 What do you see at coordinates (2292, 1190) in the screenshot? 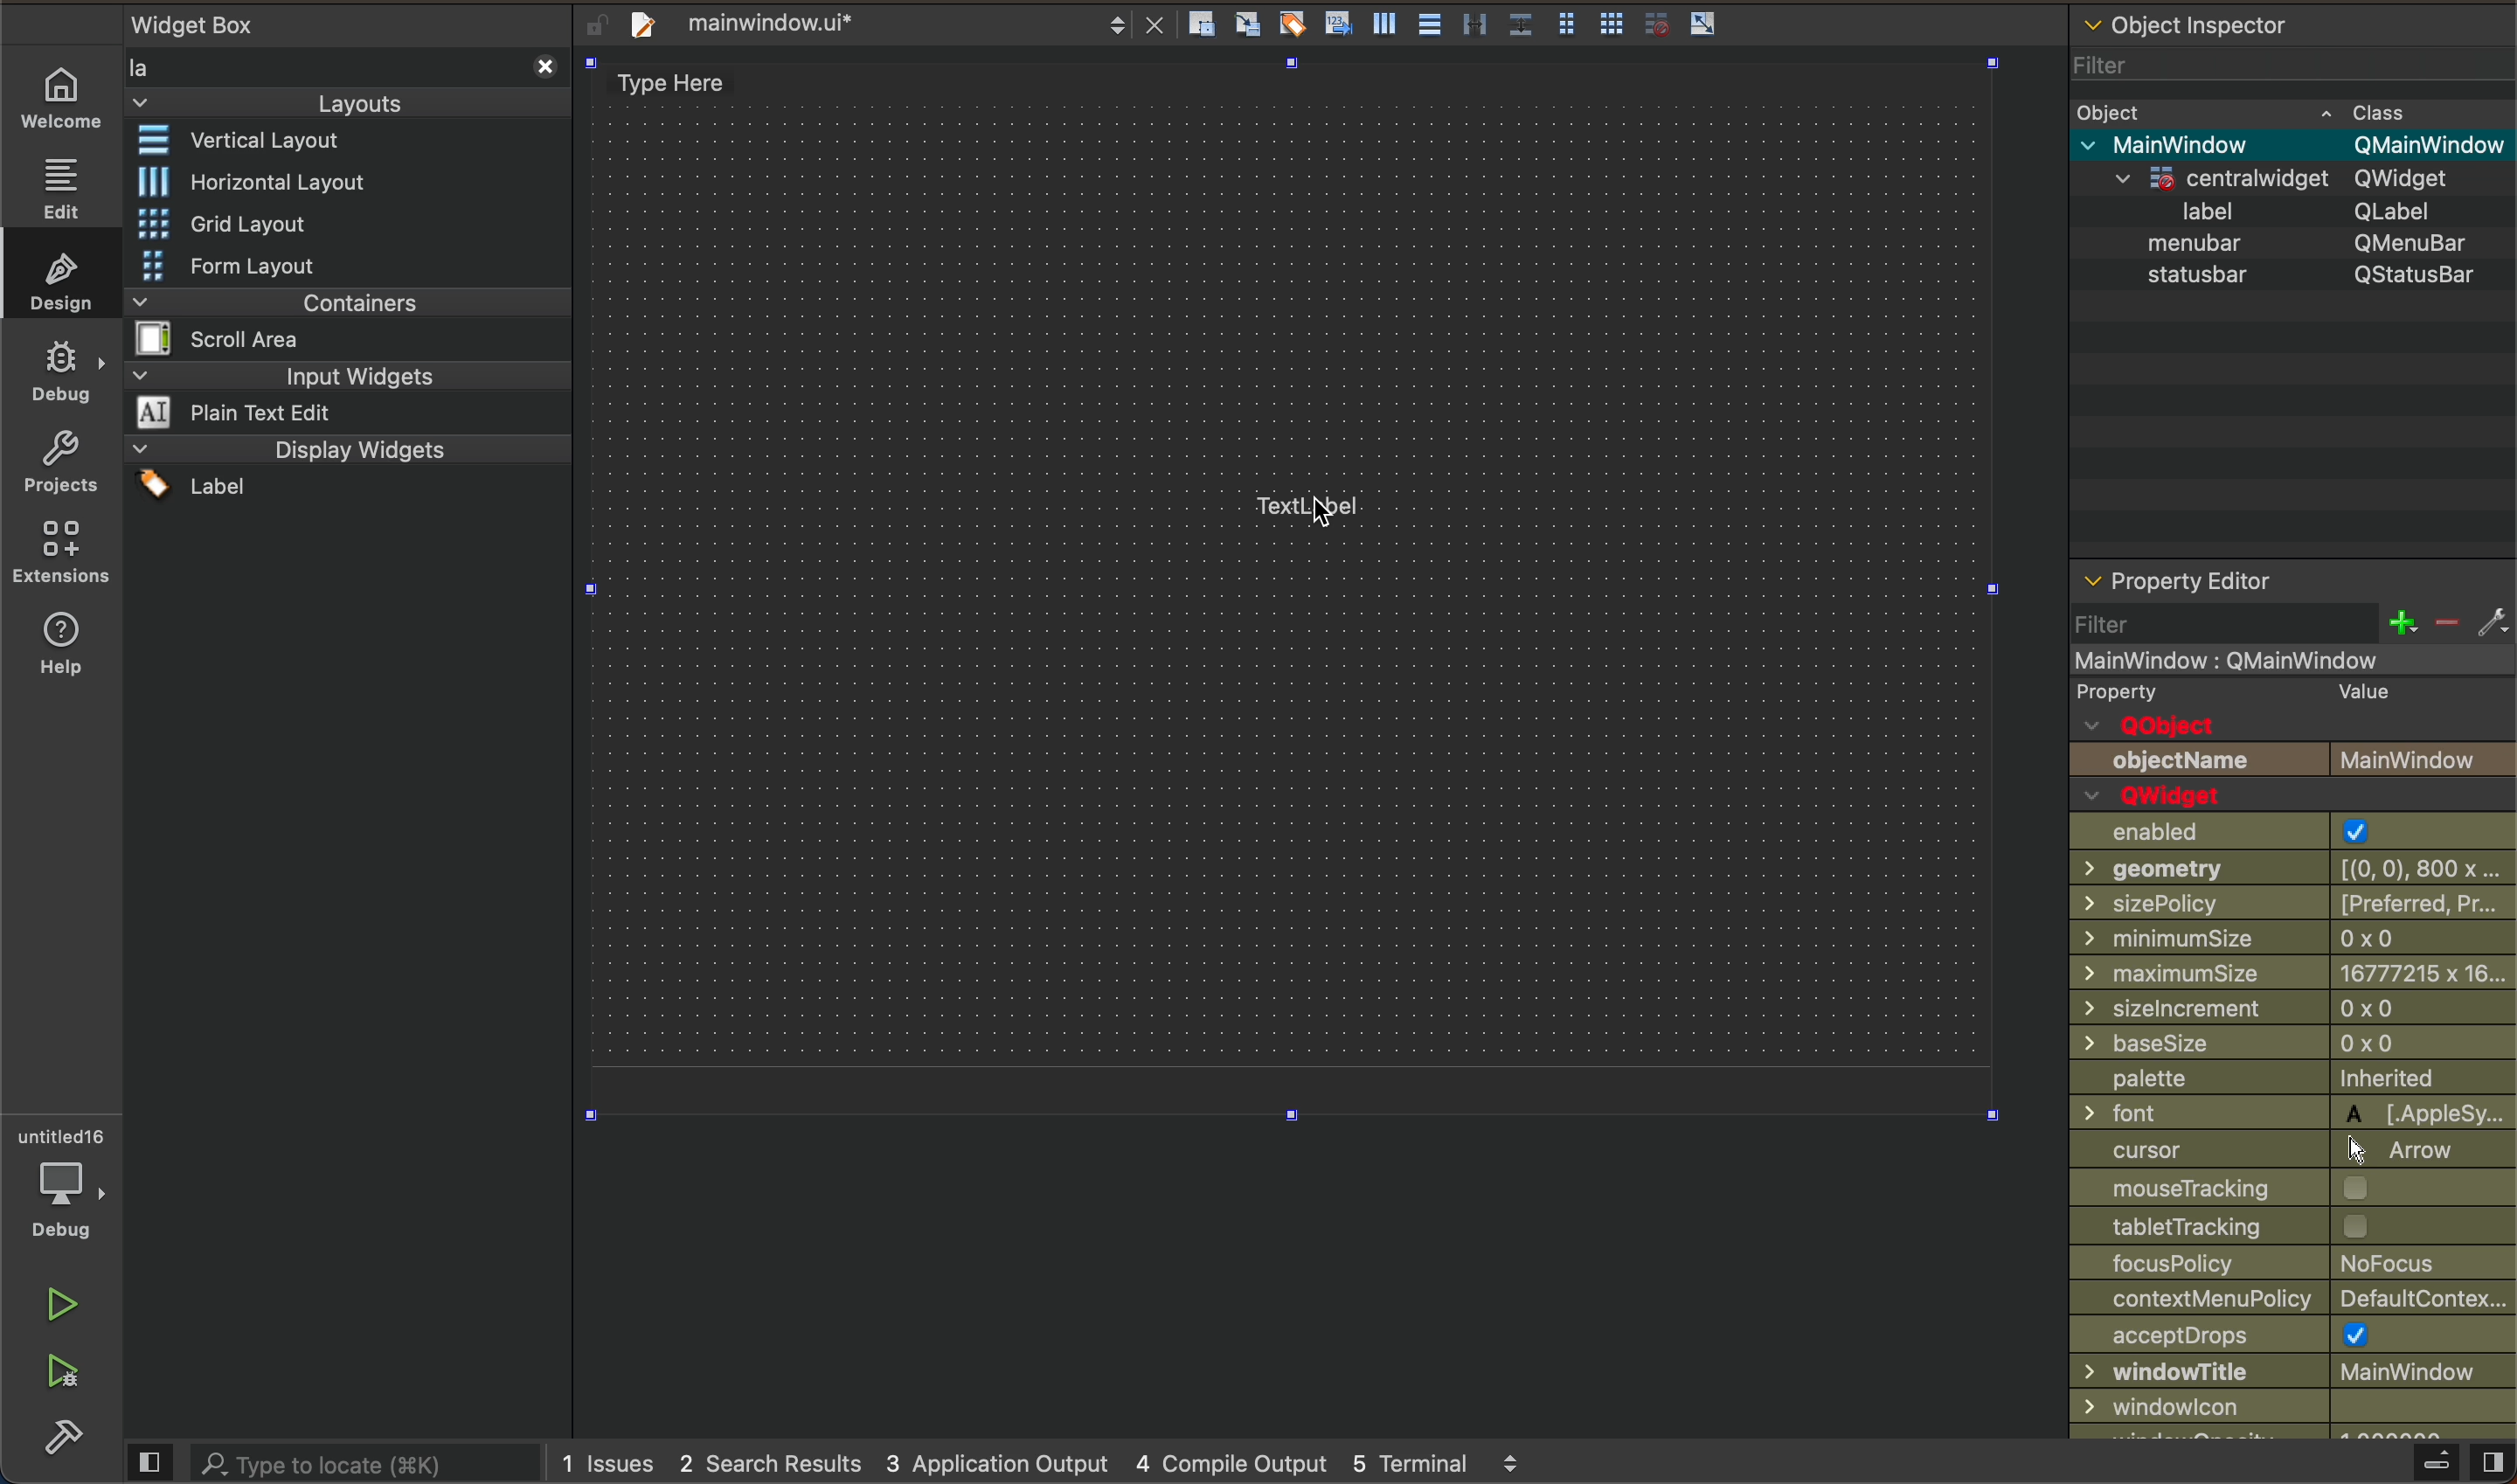
I see `` at bounding box center [2292, 1190].